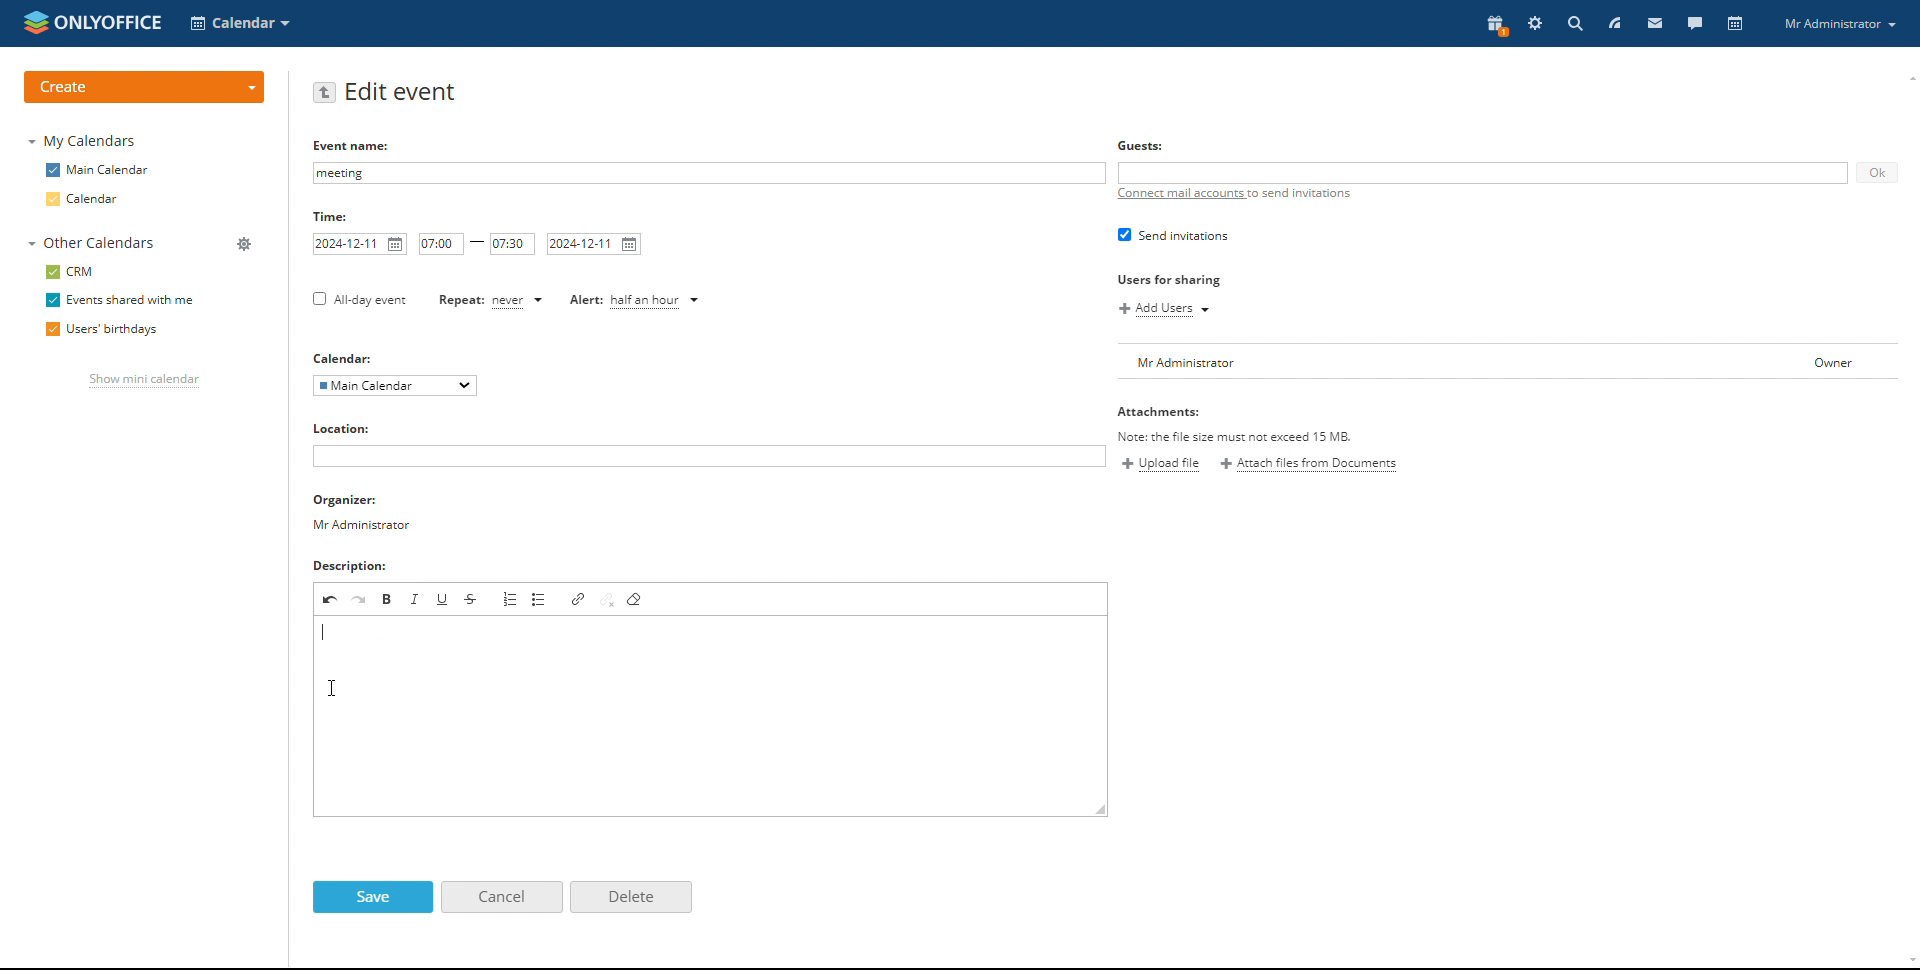  Describe the element at coordinates (1614, 23) in the screenshot. I see `feed` at that location.